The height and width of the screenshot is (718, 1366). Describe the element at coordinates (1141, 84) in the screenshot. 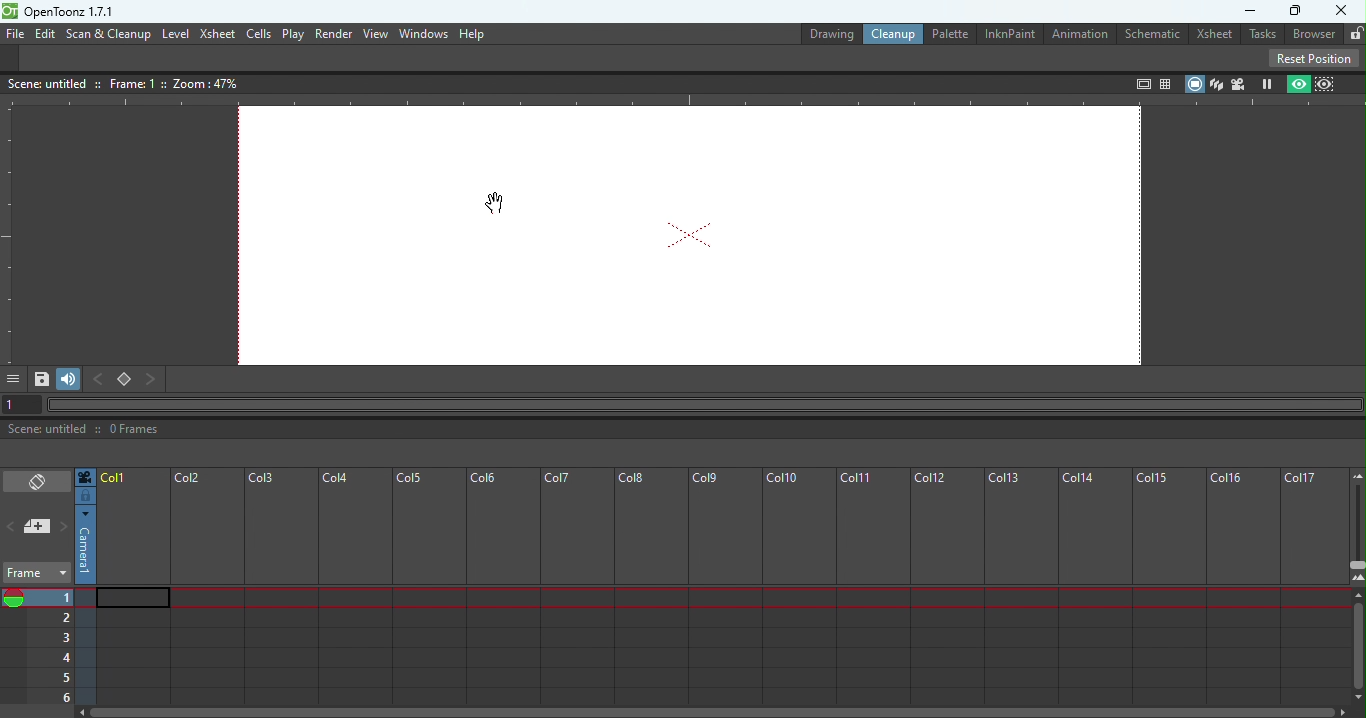

I see `Safe area` at that location.